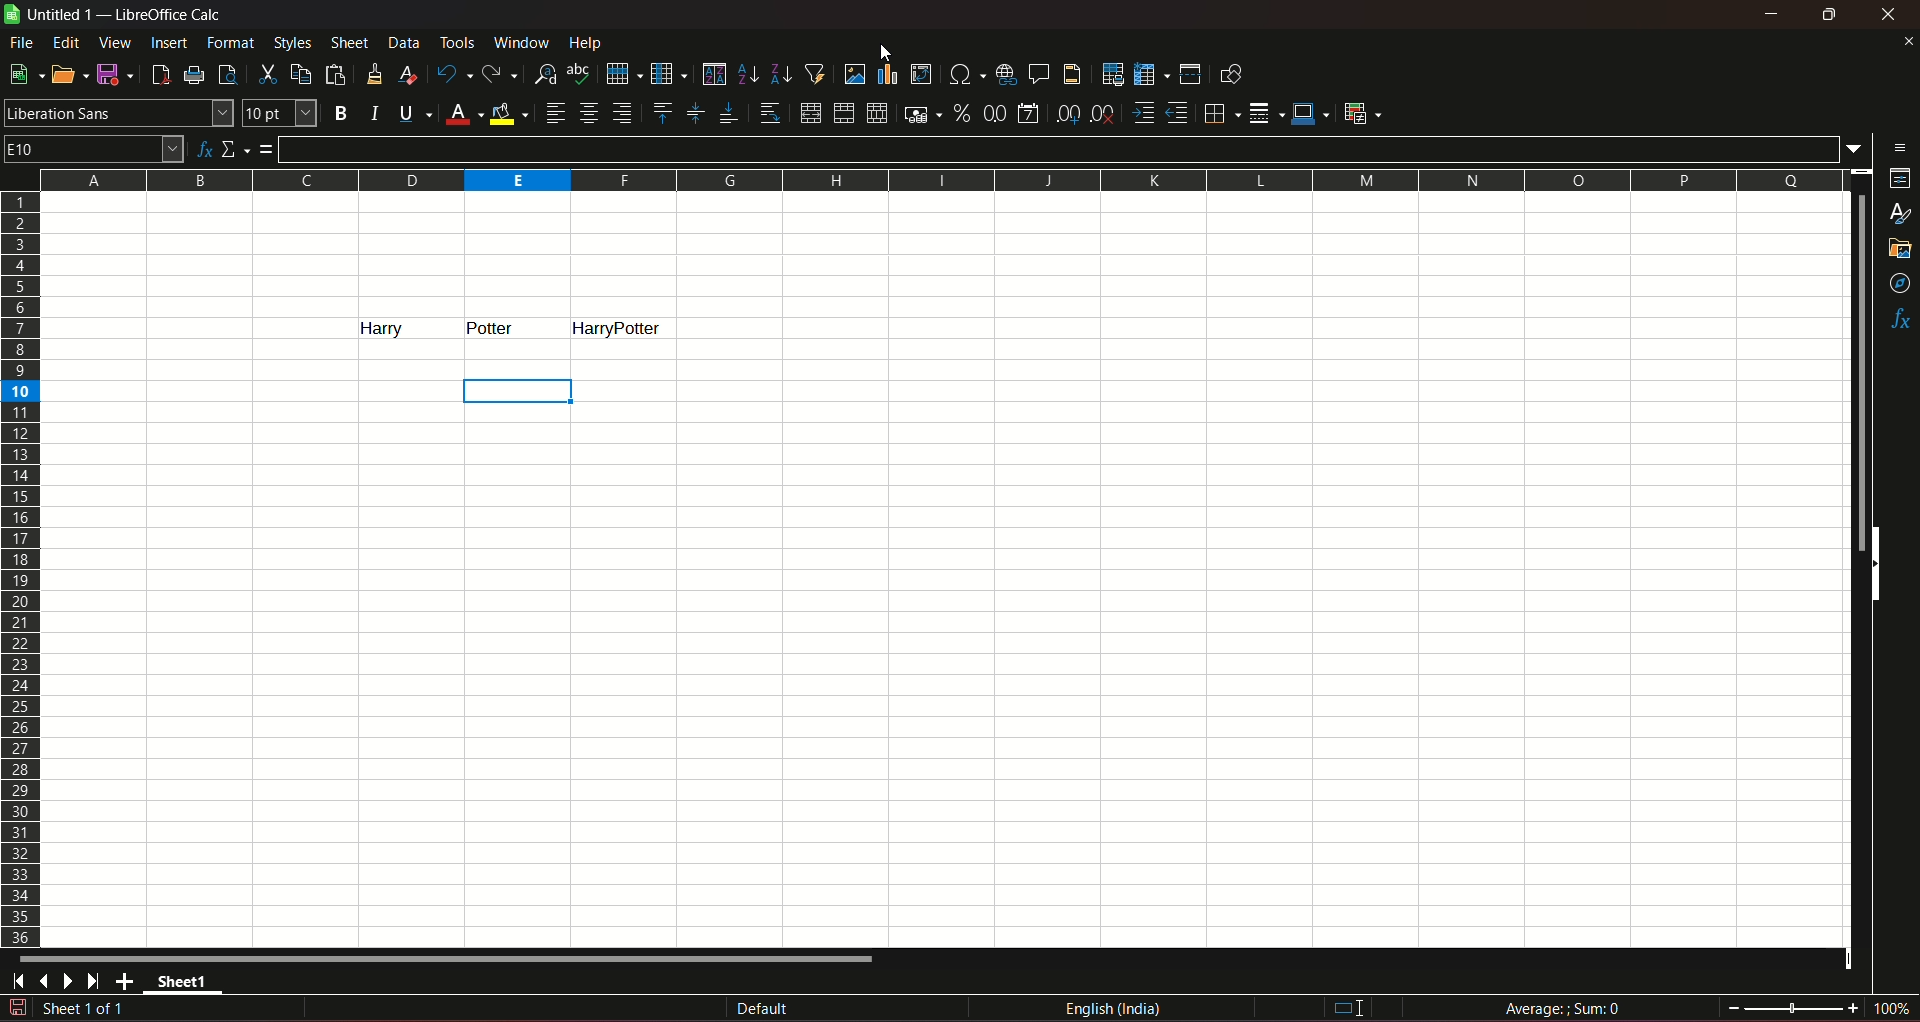  What do you see at coordinates (202, 150) in the screenshot?
I see `function wizard` at bounding box center [202, 150].